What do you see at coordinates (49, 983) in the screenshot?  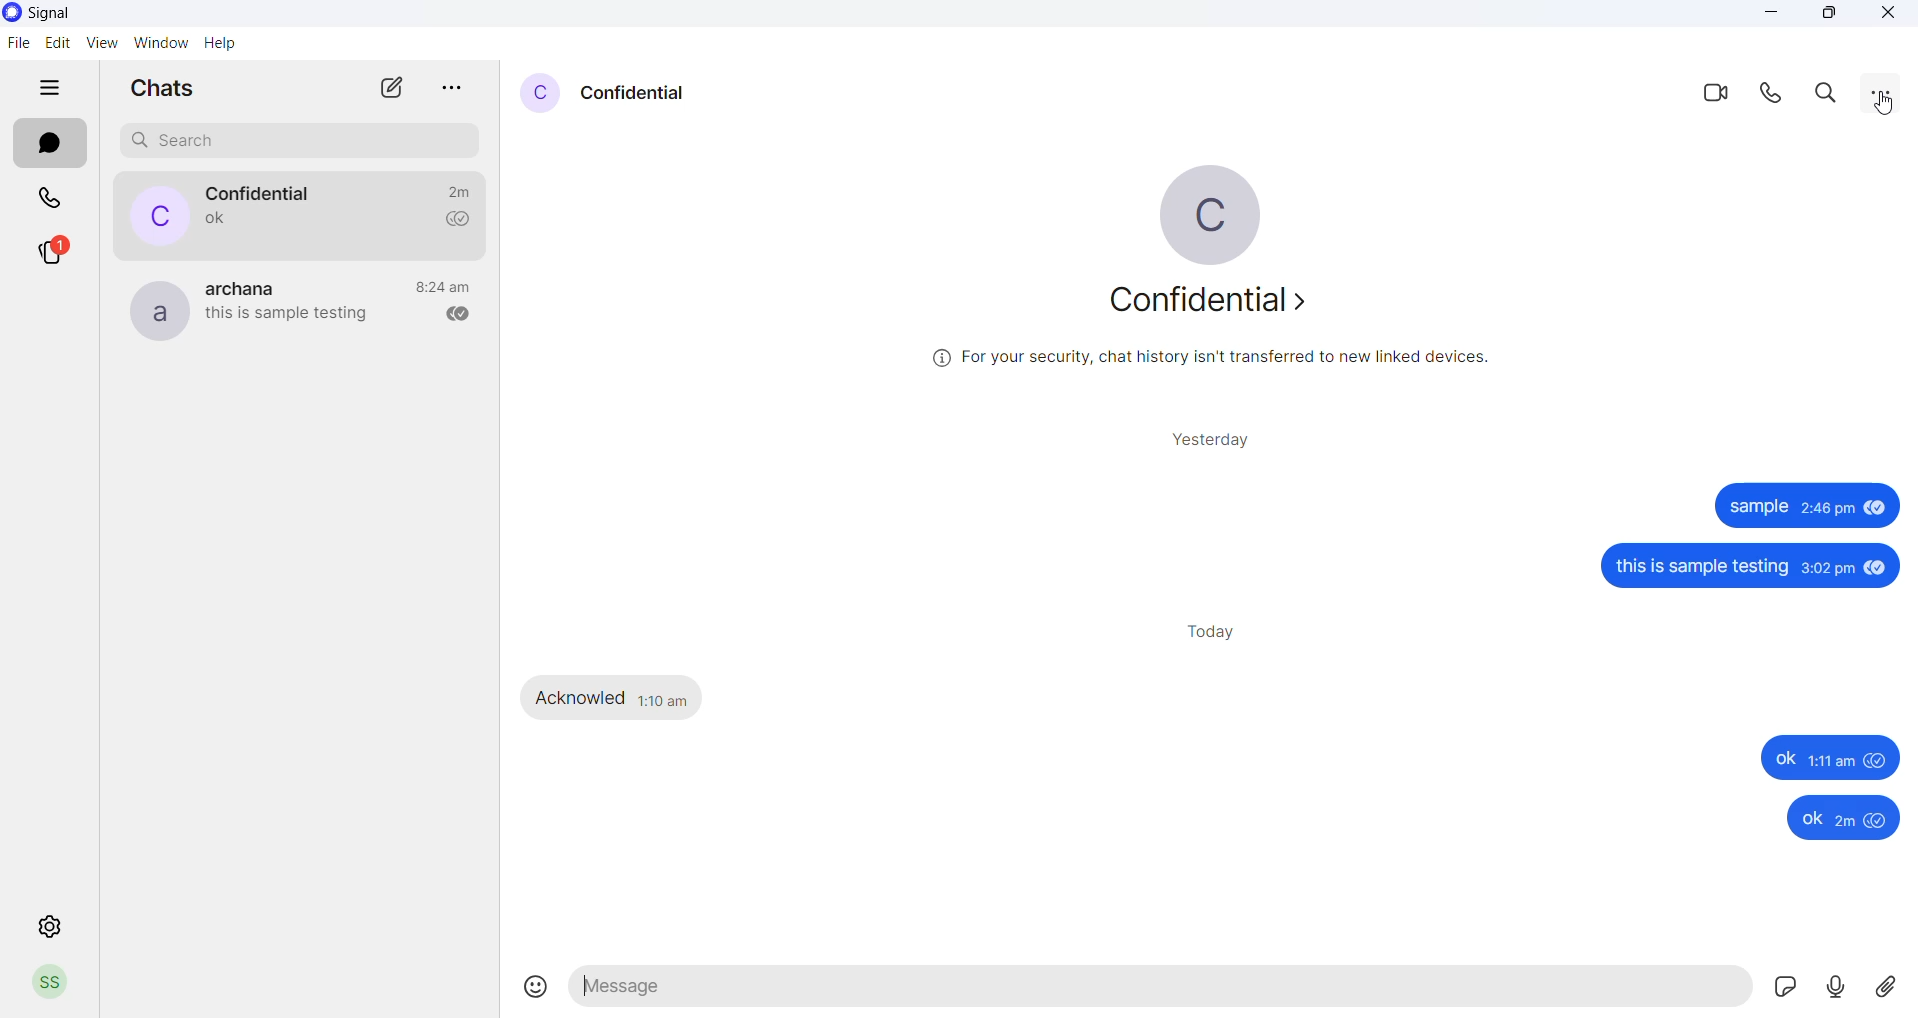 I see `profile` at bounding box center [49, 983].